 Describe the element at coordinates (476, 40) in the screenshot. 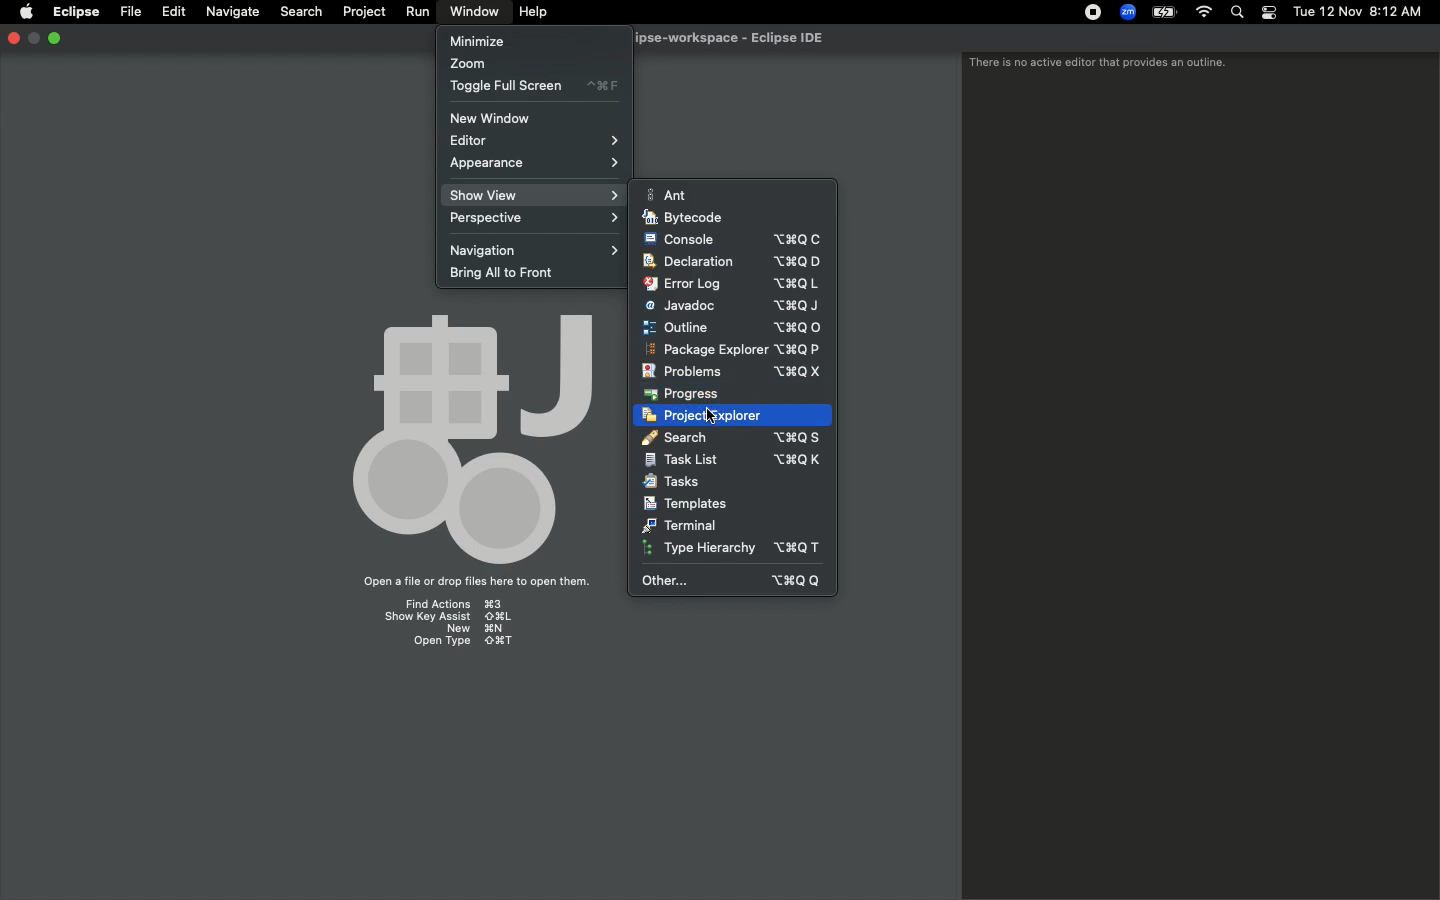

I see `Minimize` at that location.